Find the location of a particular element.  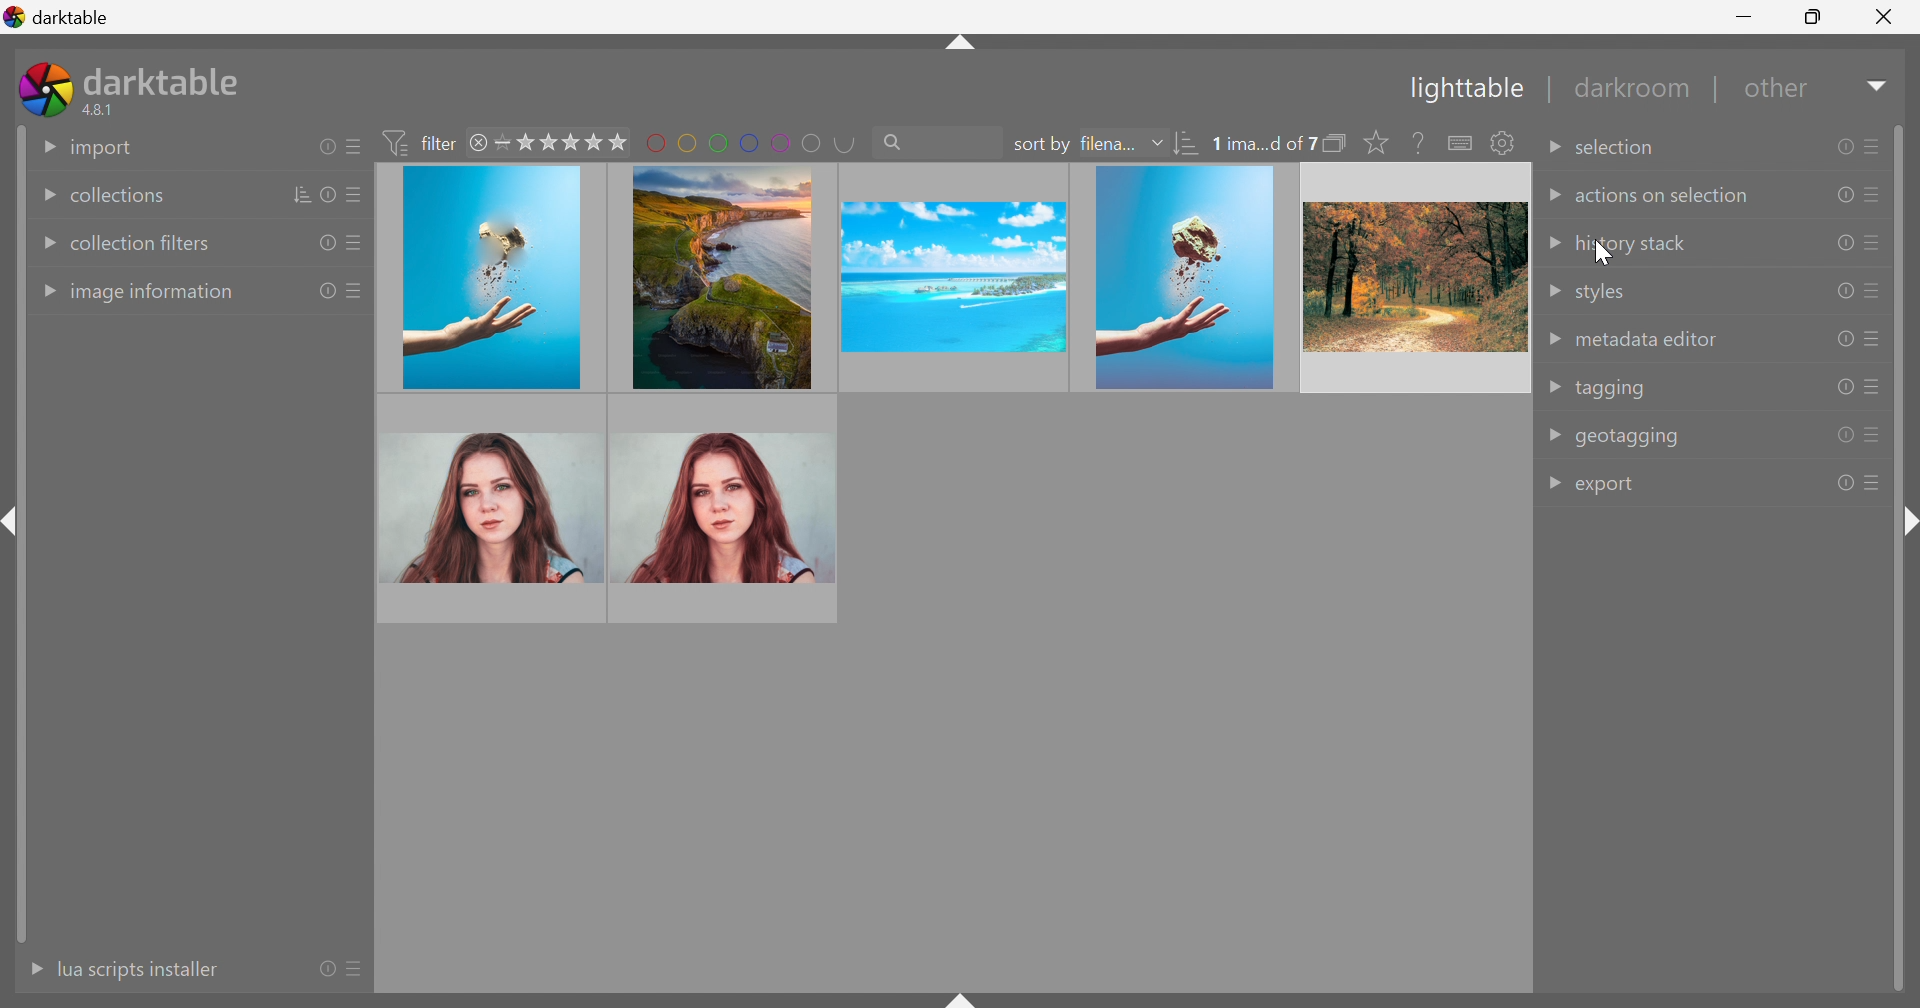

shift+ctrl+t is located at coordinates (958, 46).